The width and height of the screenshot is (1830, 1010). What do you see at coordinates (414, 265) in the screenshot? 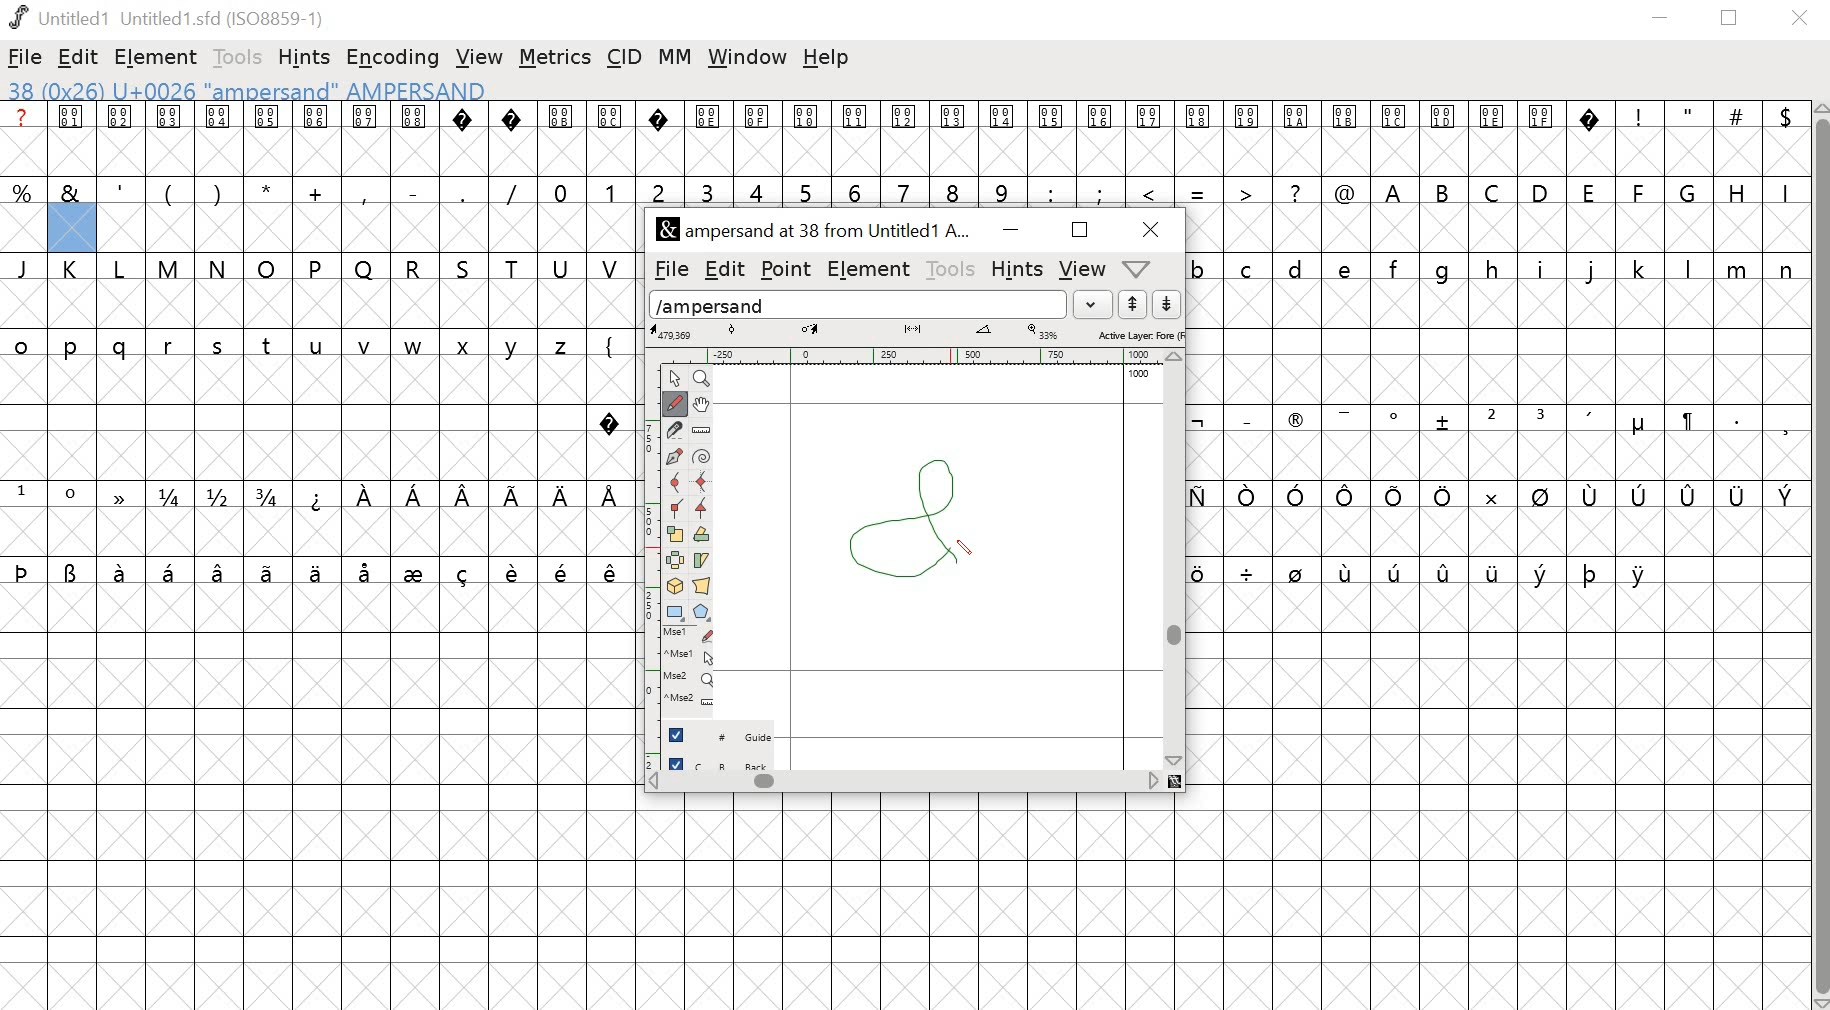
I see `R` at bounding box center [414, 265].